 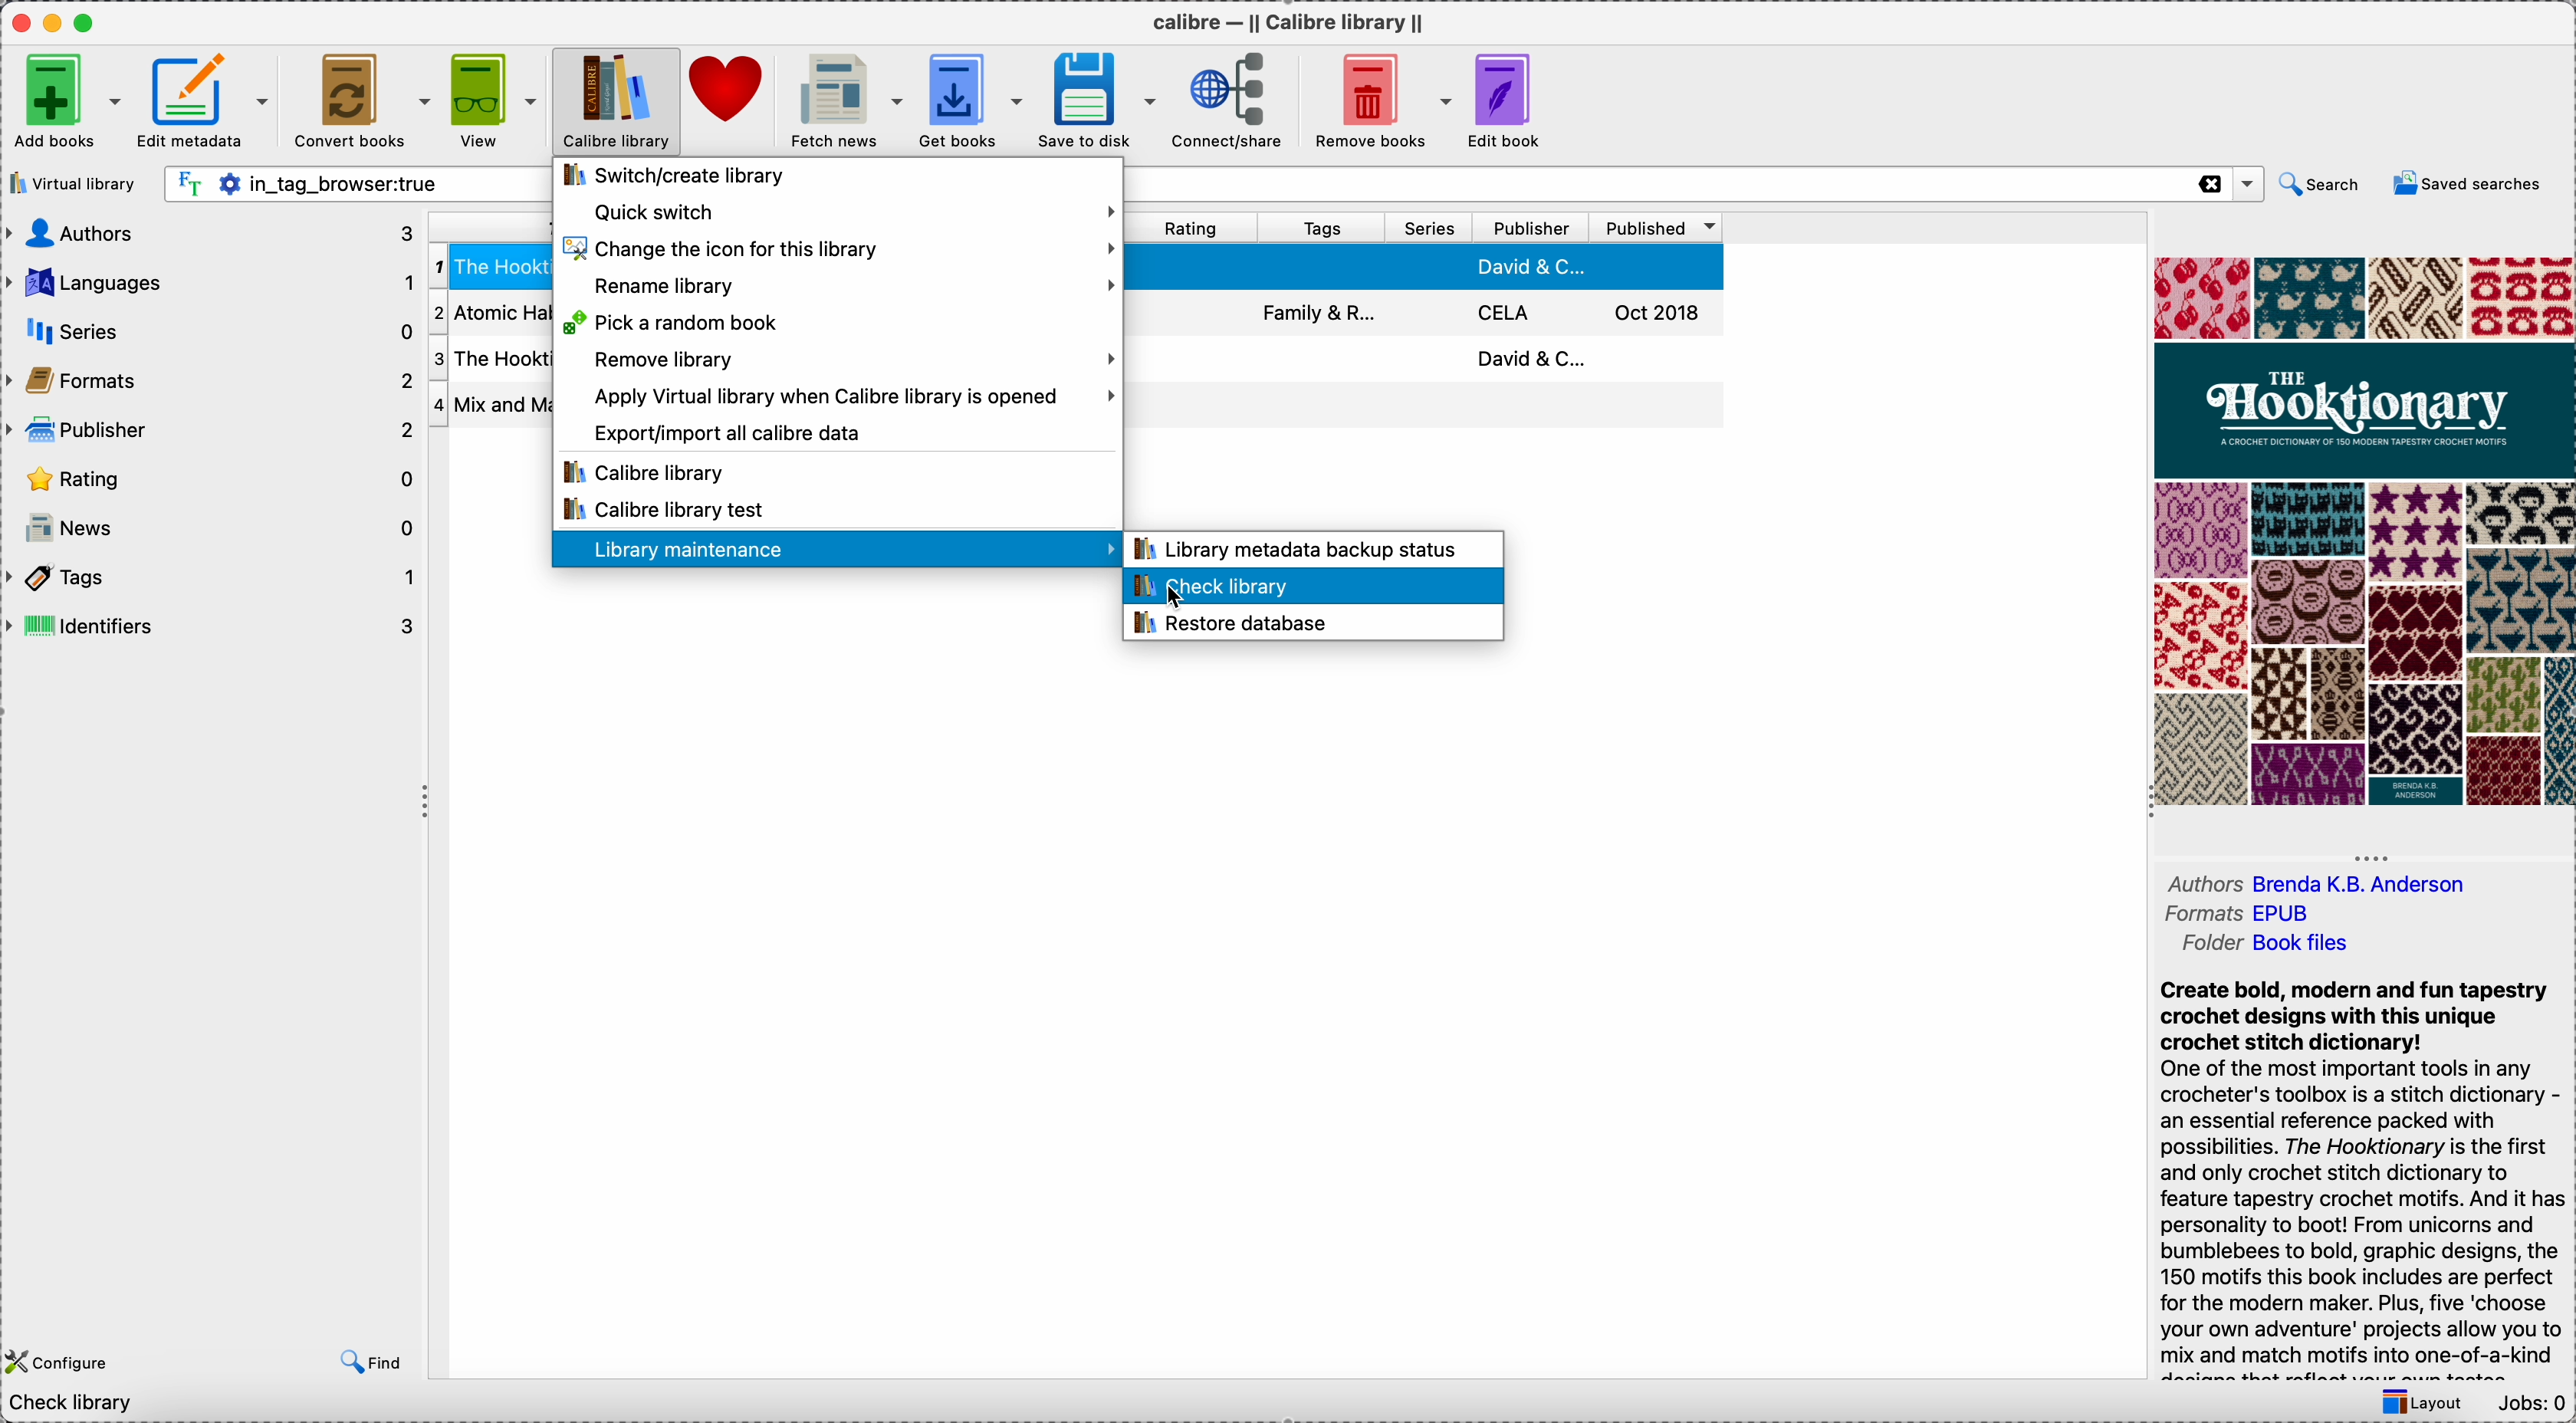 What do you see at coordinates (681, 322) in the screenshot?
I see `pick a random book` at bounding box center [681, 322].